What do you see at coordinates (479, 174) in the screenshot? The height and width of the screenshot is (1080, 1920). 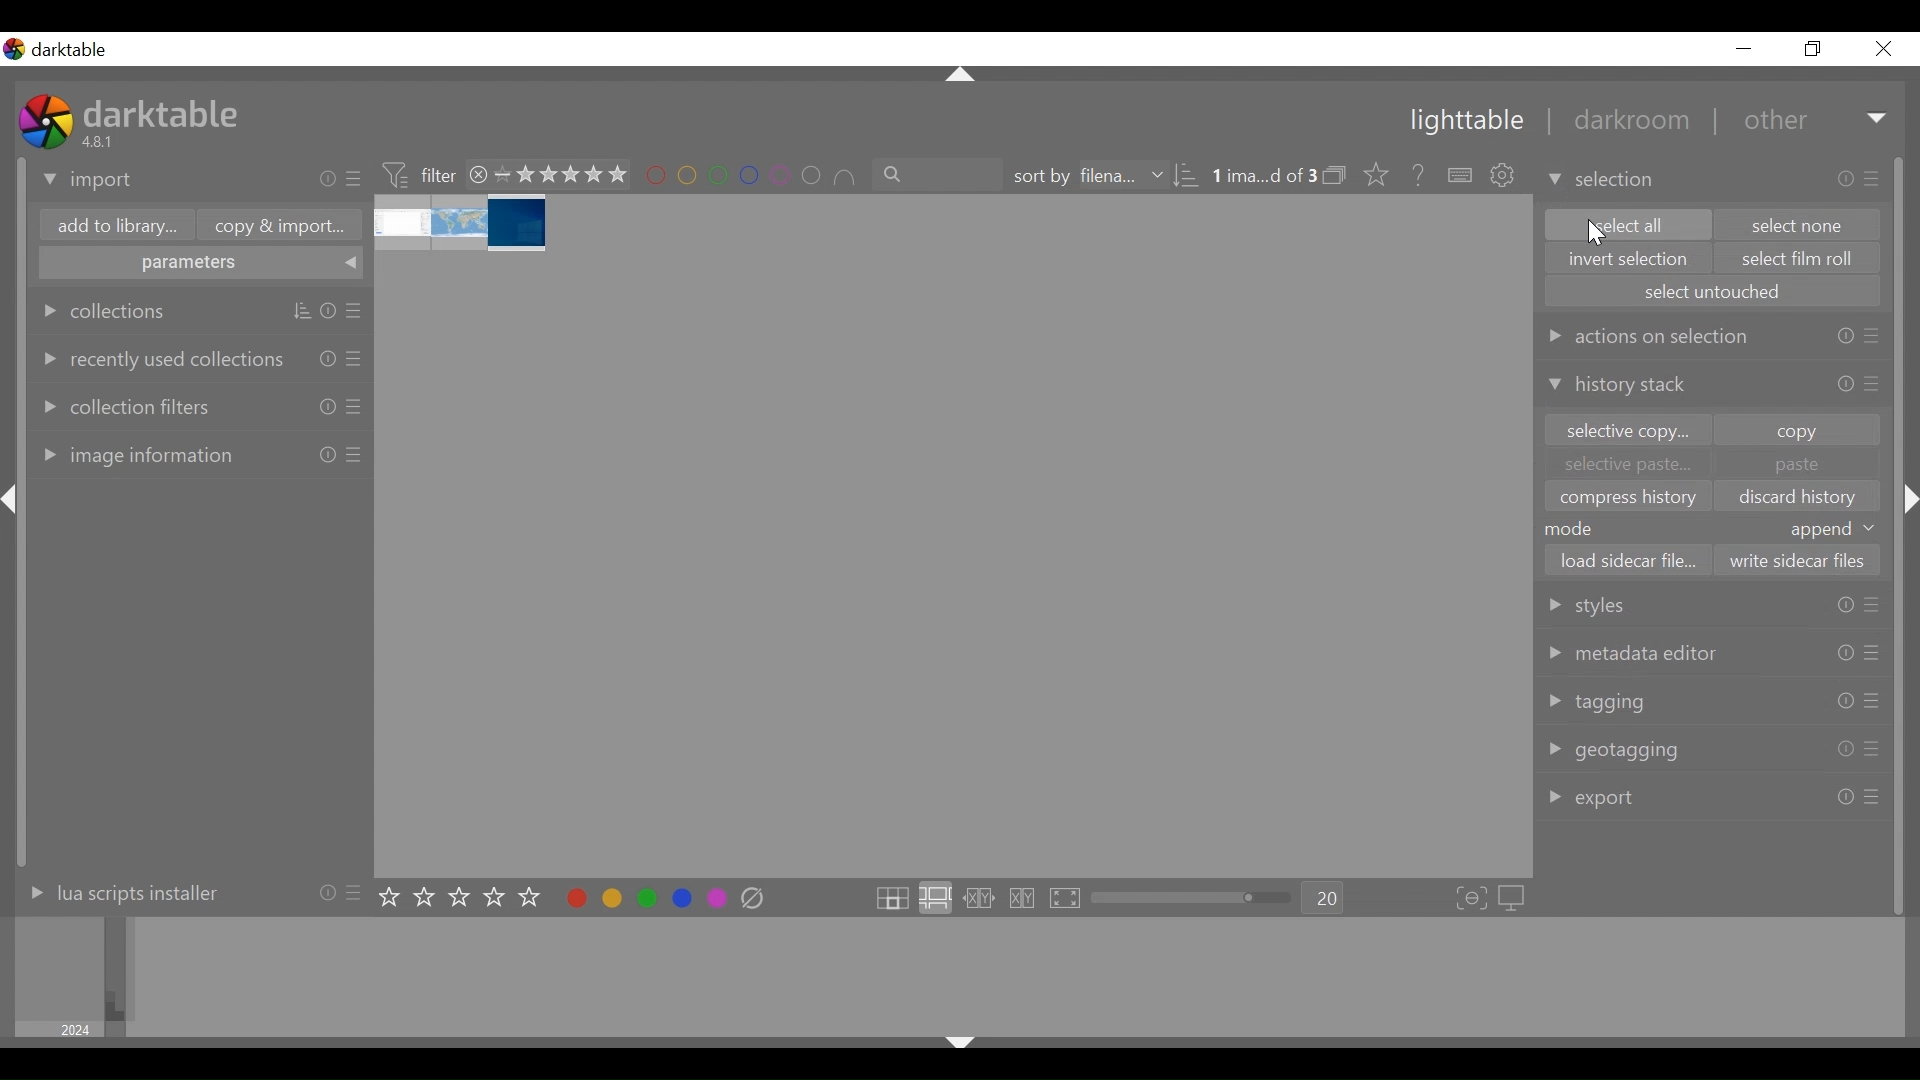 I see `close` at bounding box center [479, 174].